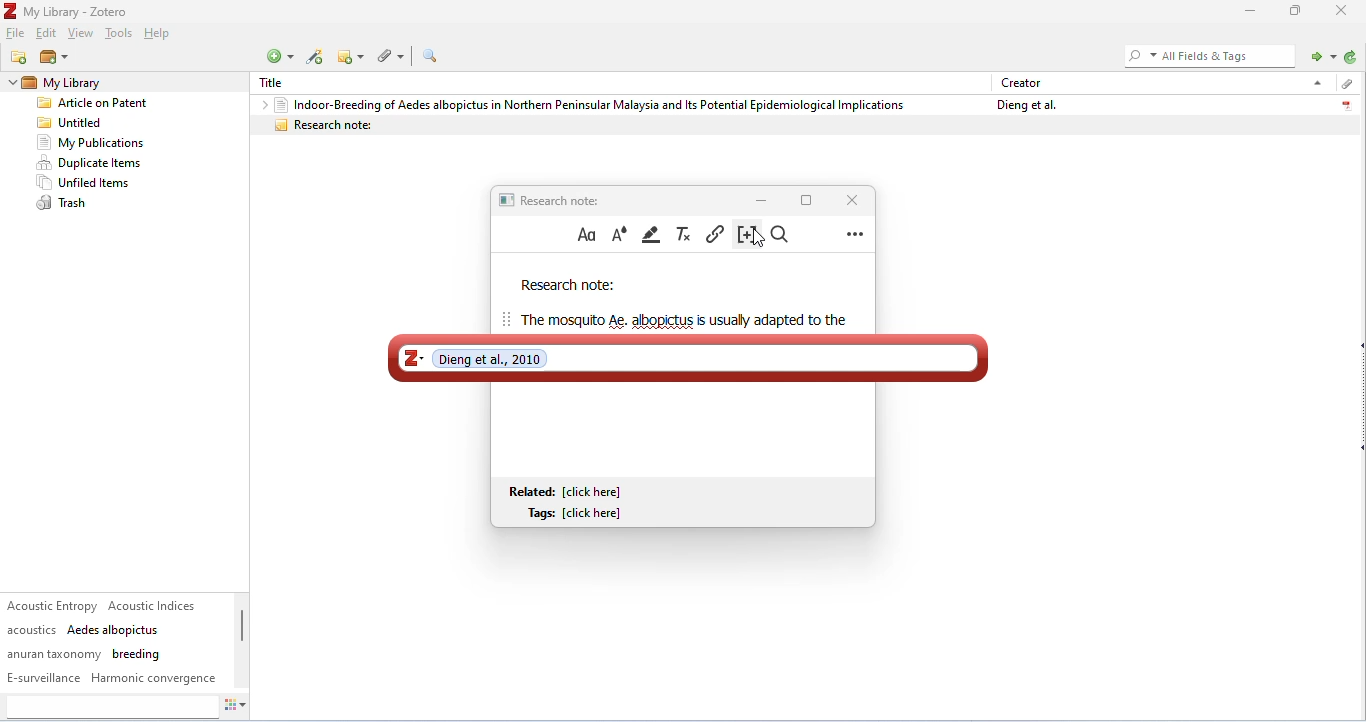  Describe the element at coordinates (65, 204) in the screenshot. I see `trash` at that location.